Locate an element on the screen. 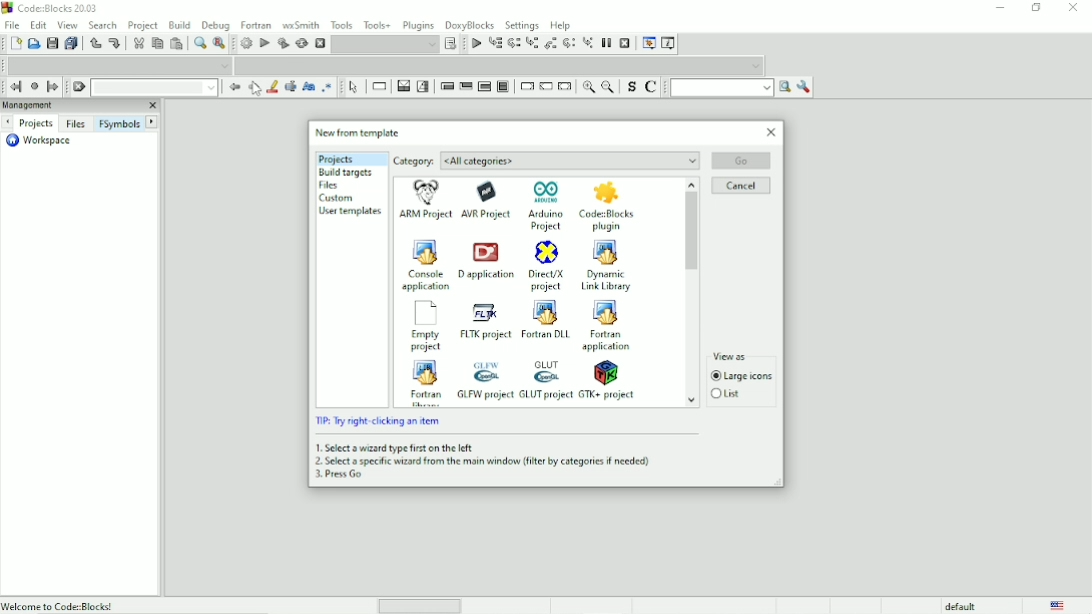 This screenshot has width=1092, height=614. Drop down is located at coordinates (386, 44).